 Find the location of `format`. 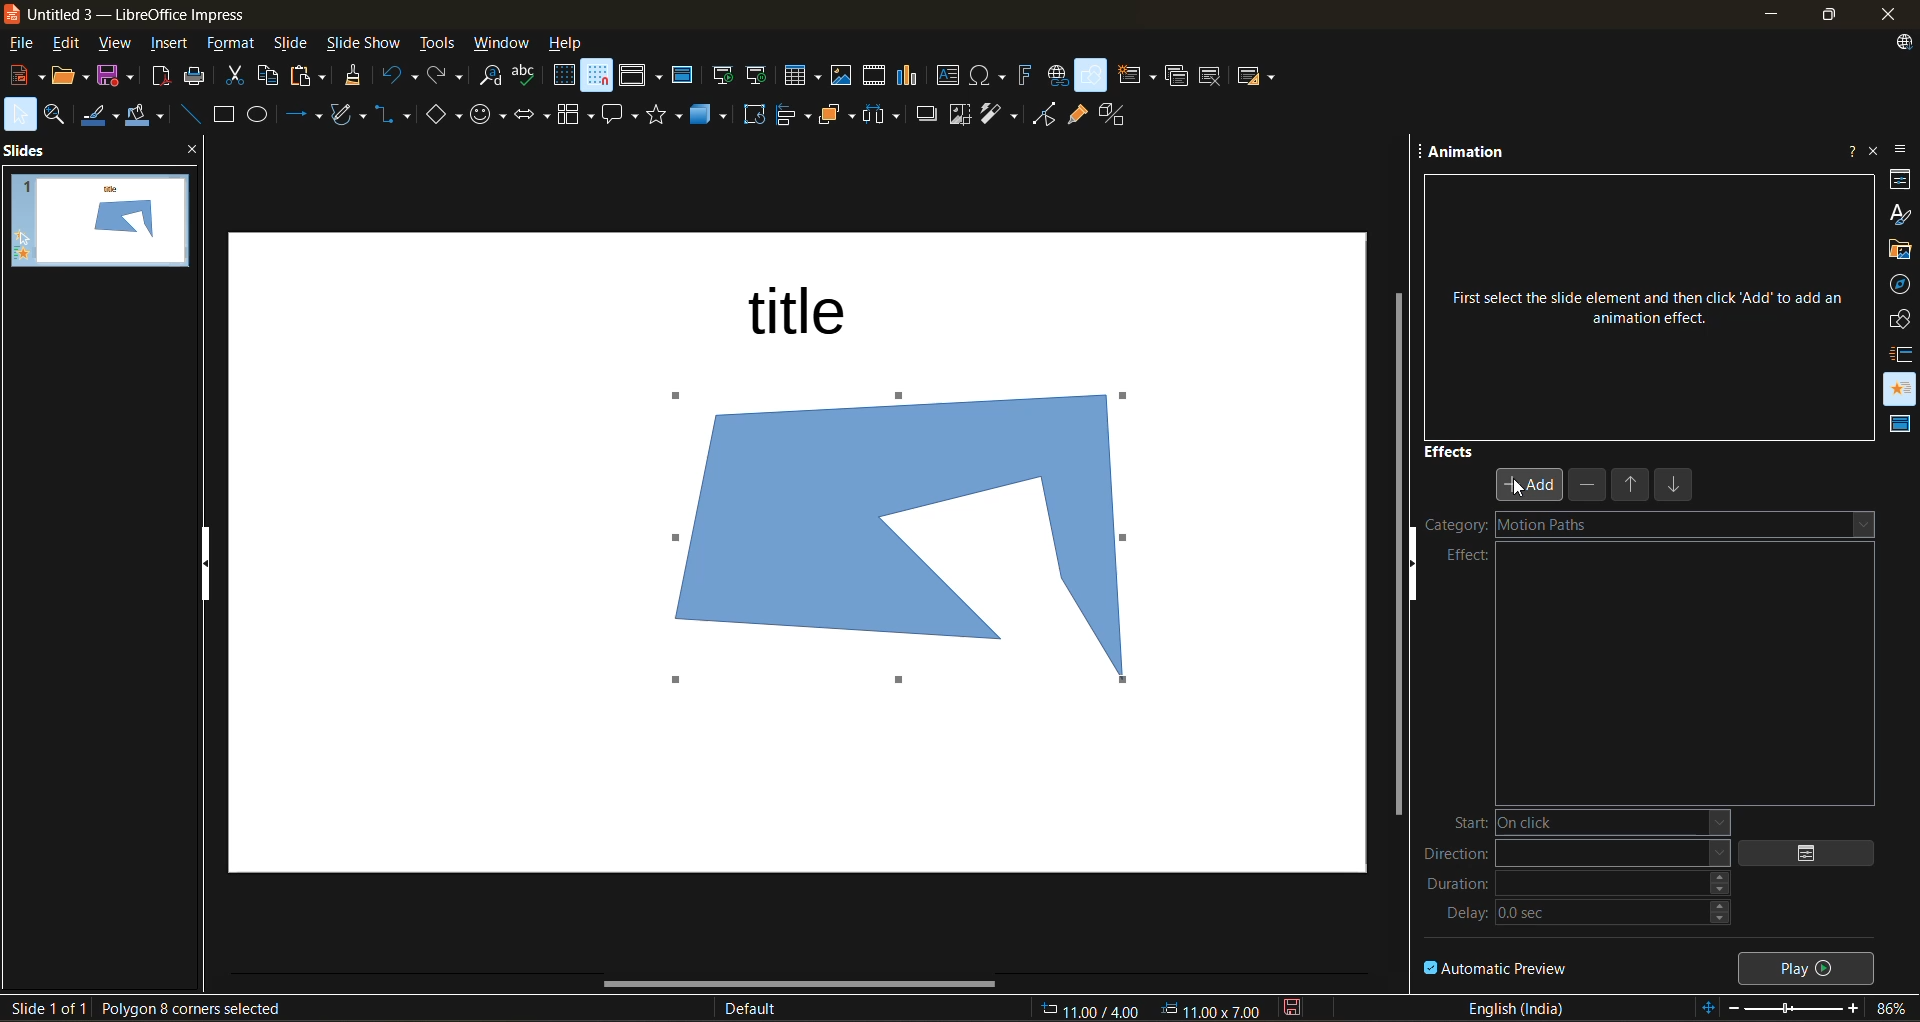

format is located at coordinates (228, 45).